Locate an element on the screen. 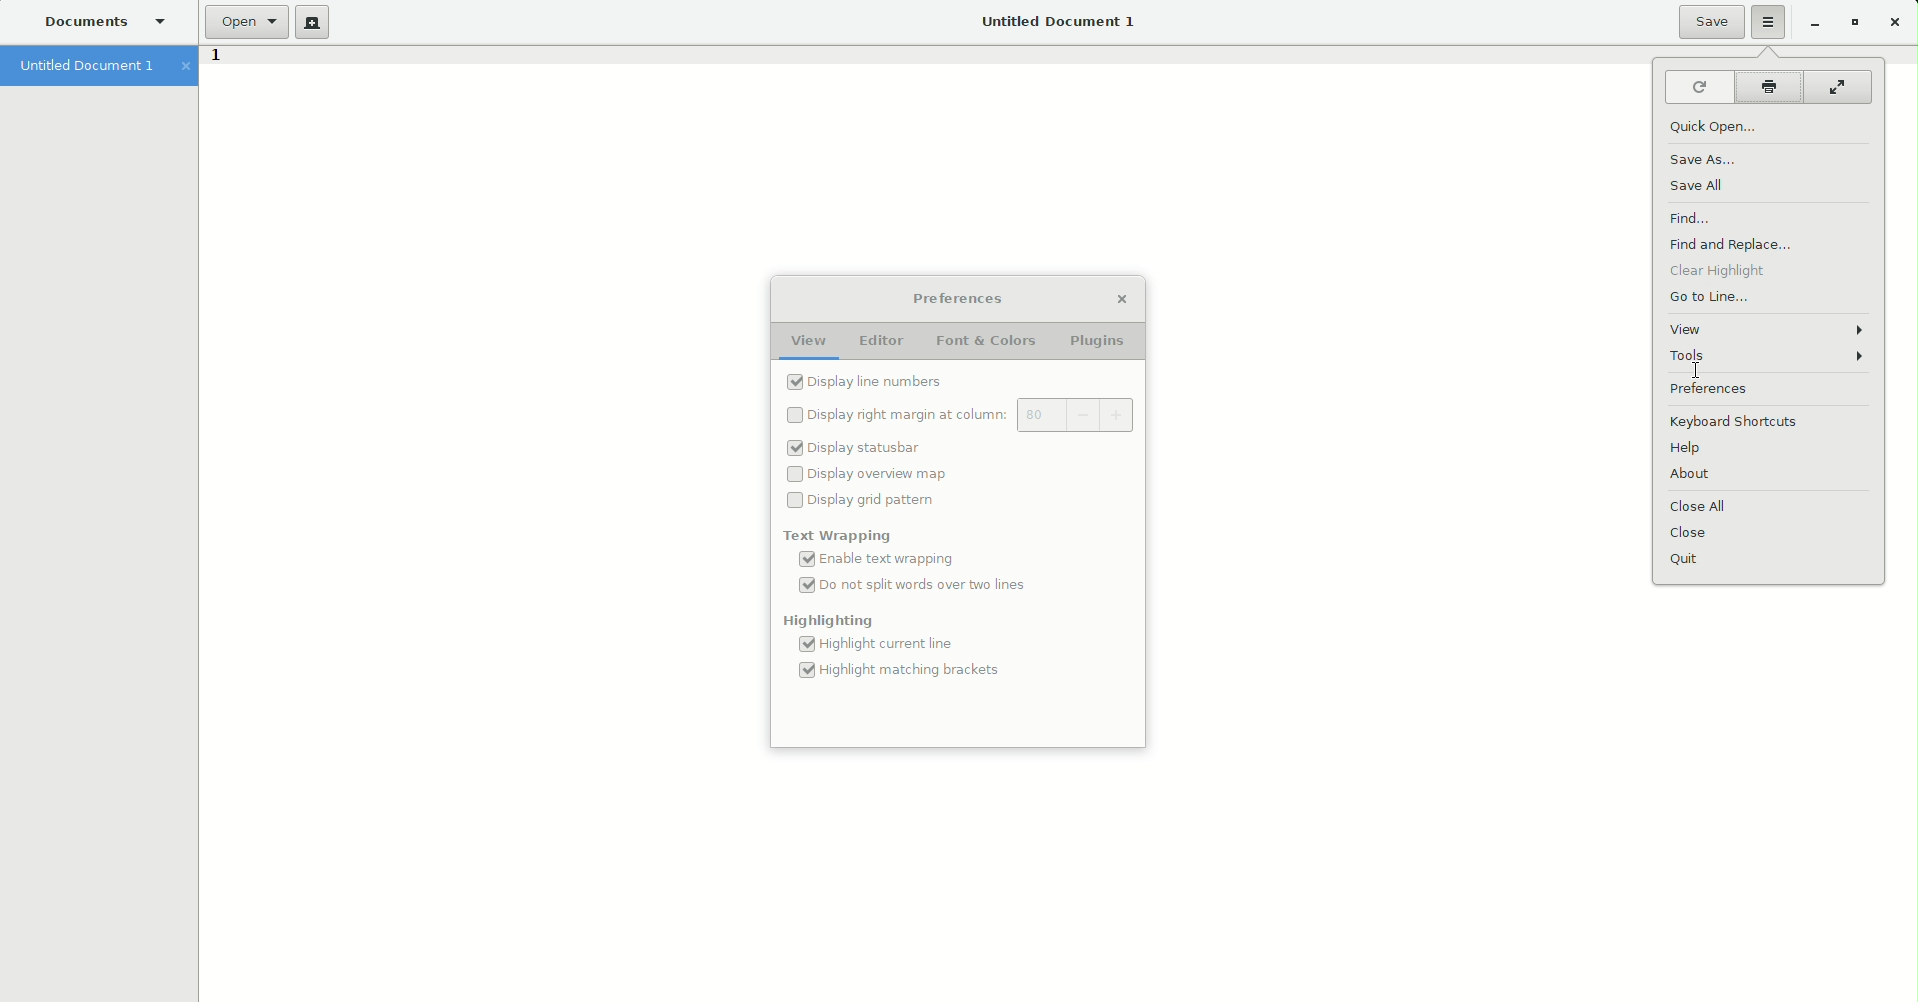 The image size is (1918, 1002). Close is located at coordinates (1122, 301).